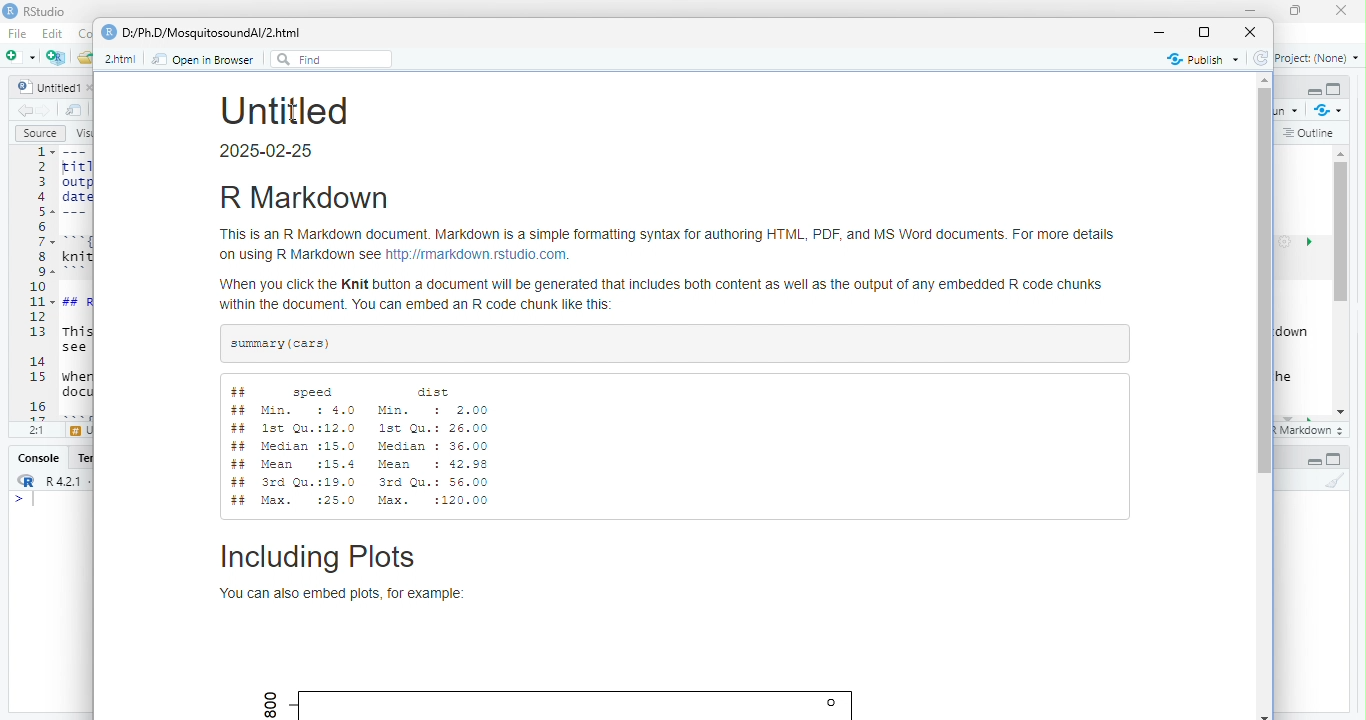  Describe the element at coordinates (271, 704) in the screenshot. I see `800` at that location.